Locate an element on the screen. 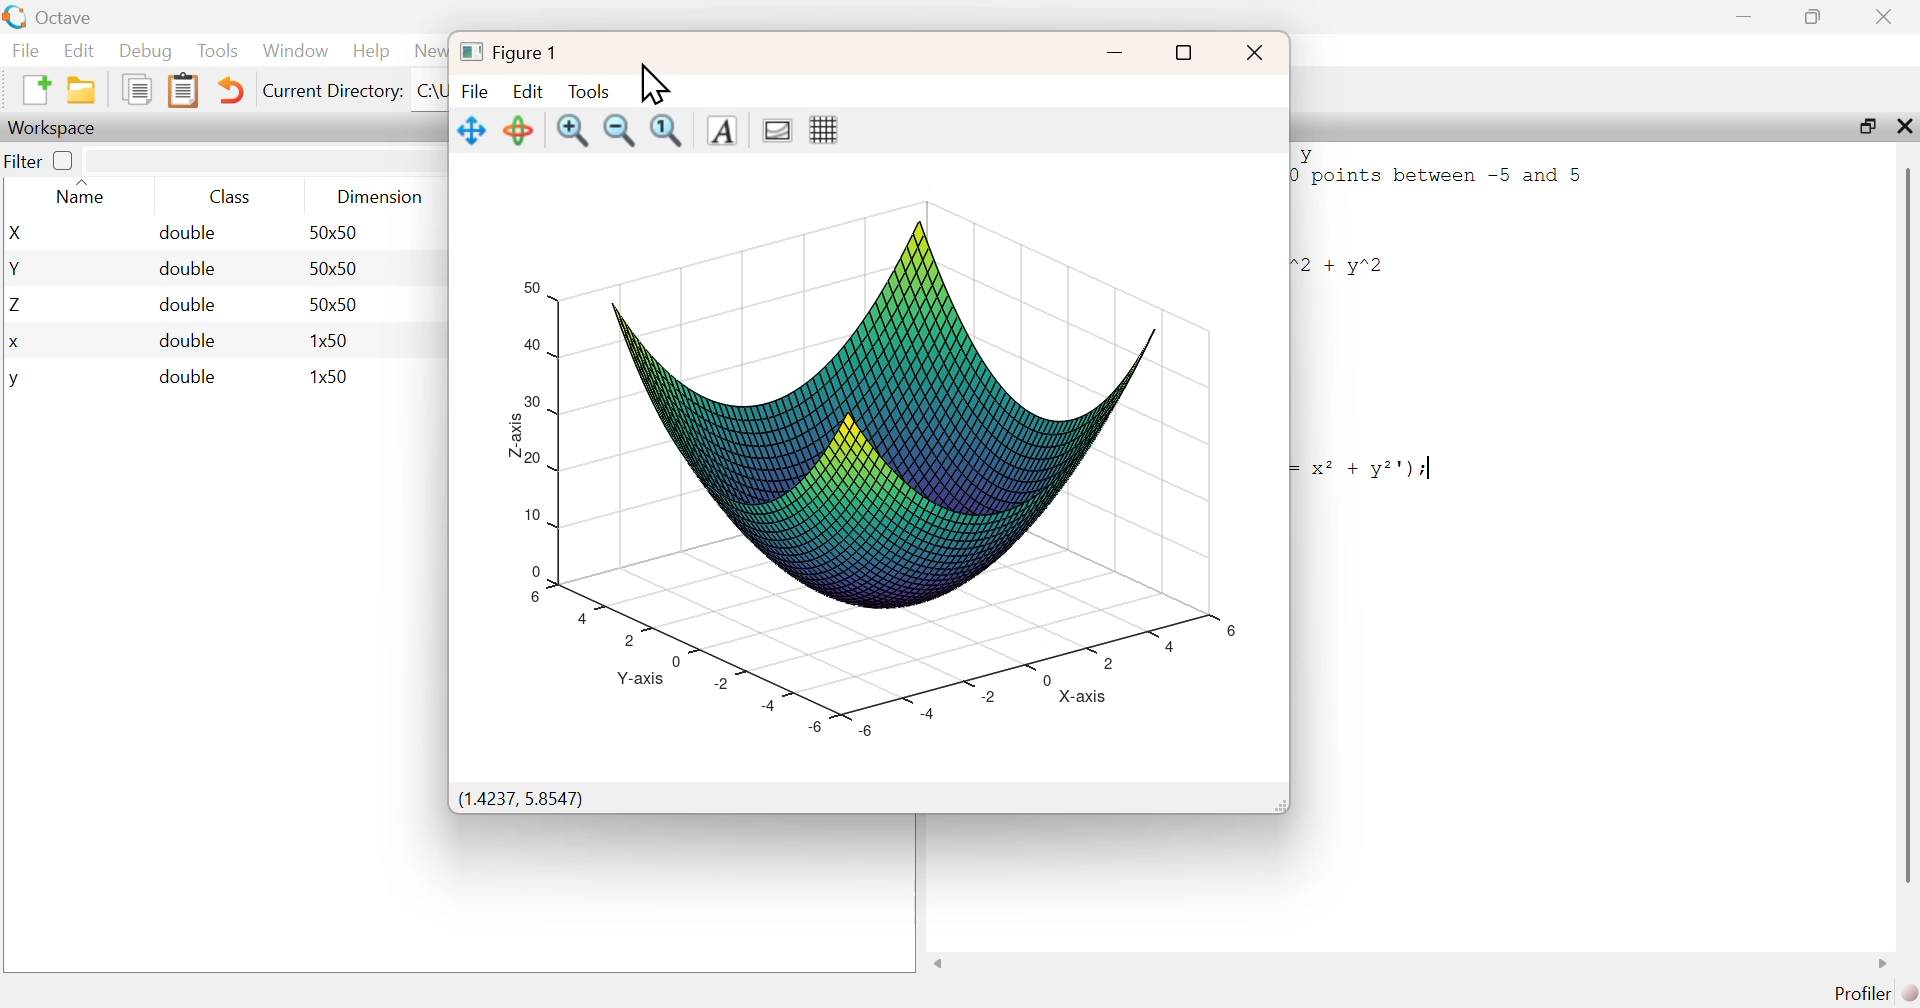 The height and width of the screenshot is (1008, 1920). double is located at coordinates (187, 340).